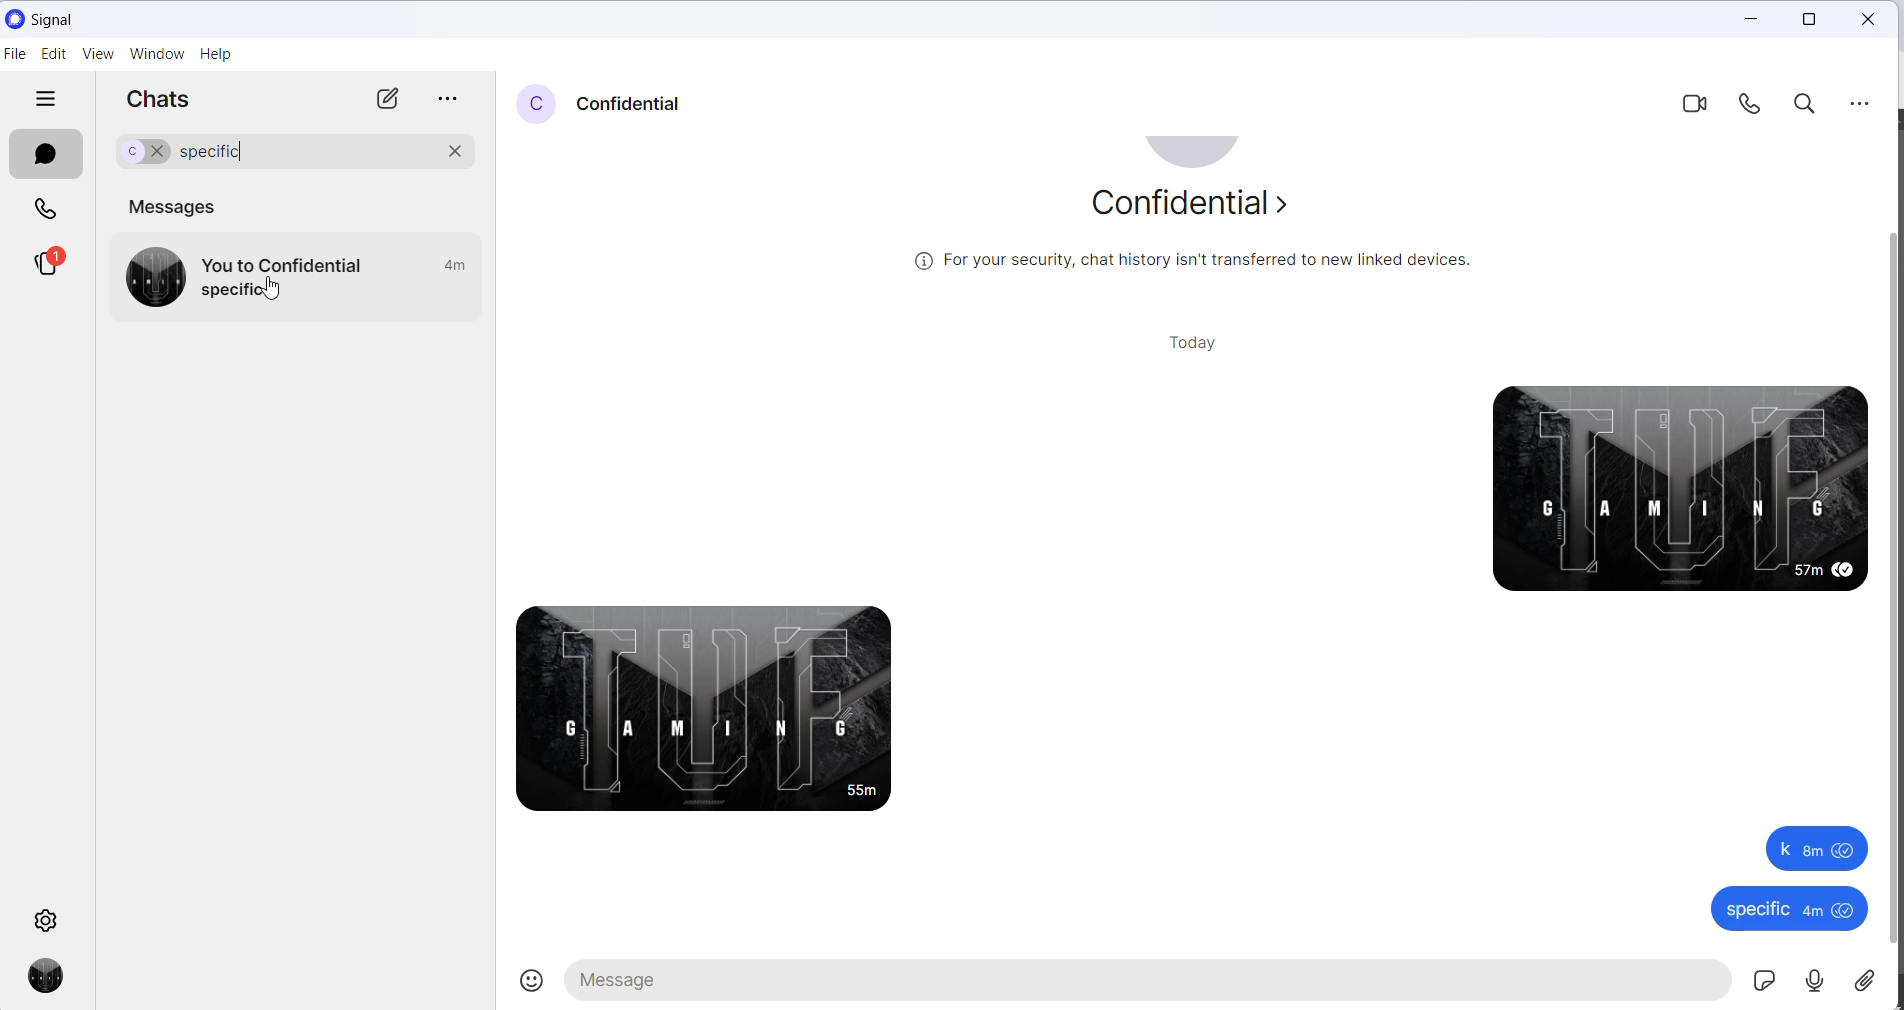 The height and width of the screenshot is (1010, 1904). What do you see at coordinates (1812, 983) in the screenshot?
I see `voice mail` at bounding box center [1812, 983].